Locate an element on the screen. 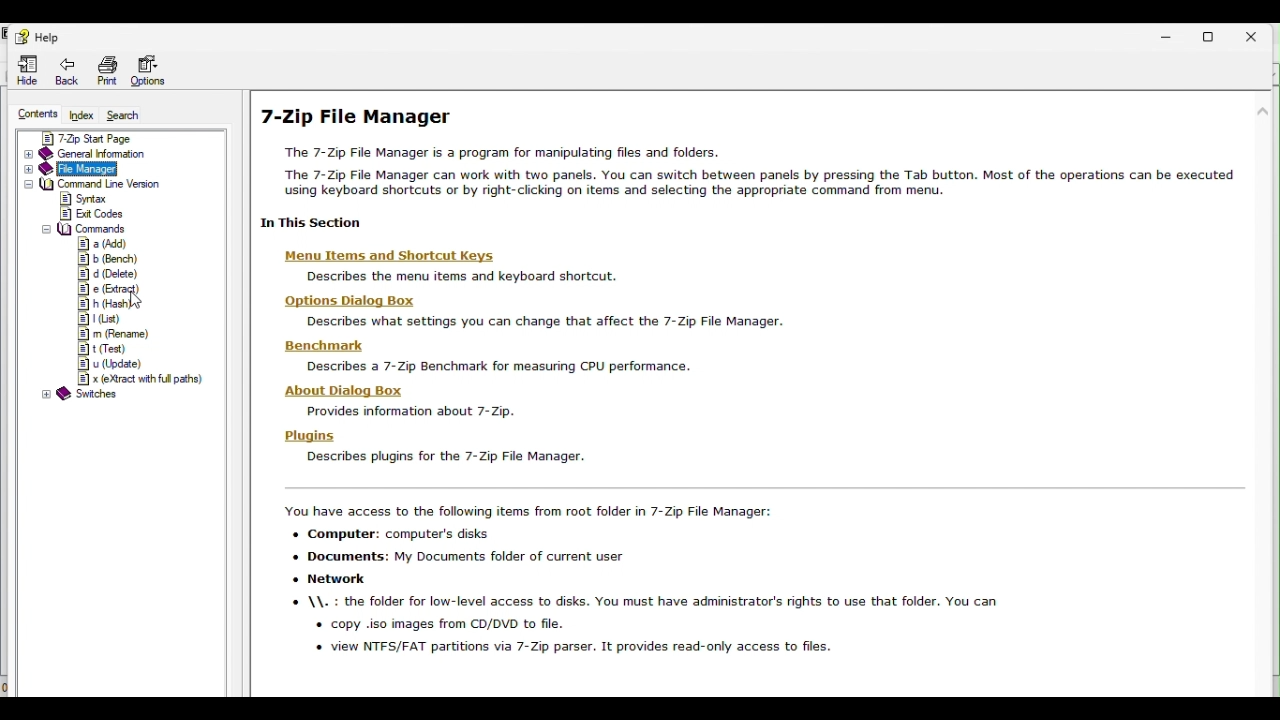 The height and width of the screenshot is (720, 1280). Option is located at coordinates (147, 72).